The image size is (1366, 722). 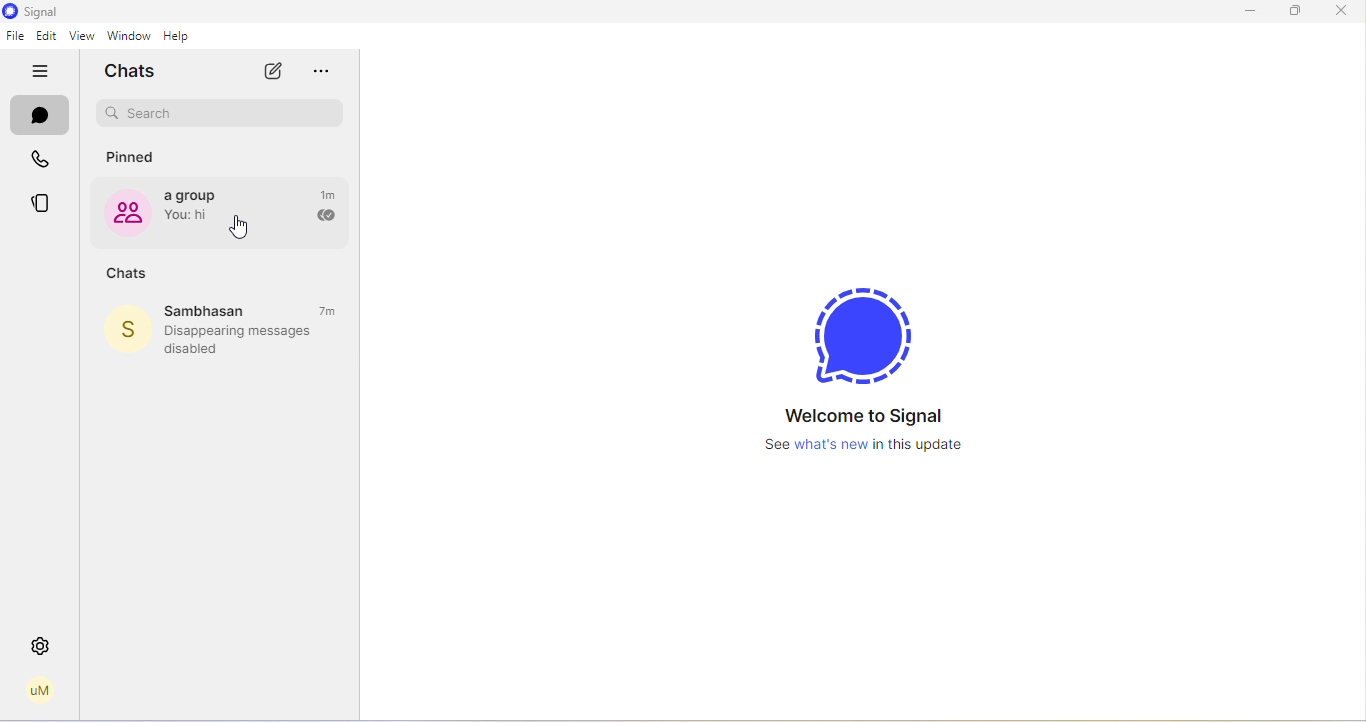 What do you see at coordinates (329, 73) in the screenshot?
I see `view archive` at bounding box center [329, 73].